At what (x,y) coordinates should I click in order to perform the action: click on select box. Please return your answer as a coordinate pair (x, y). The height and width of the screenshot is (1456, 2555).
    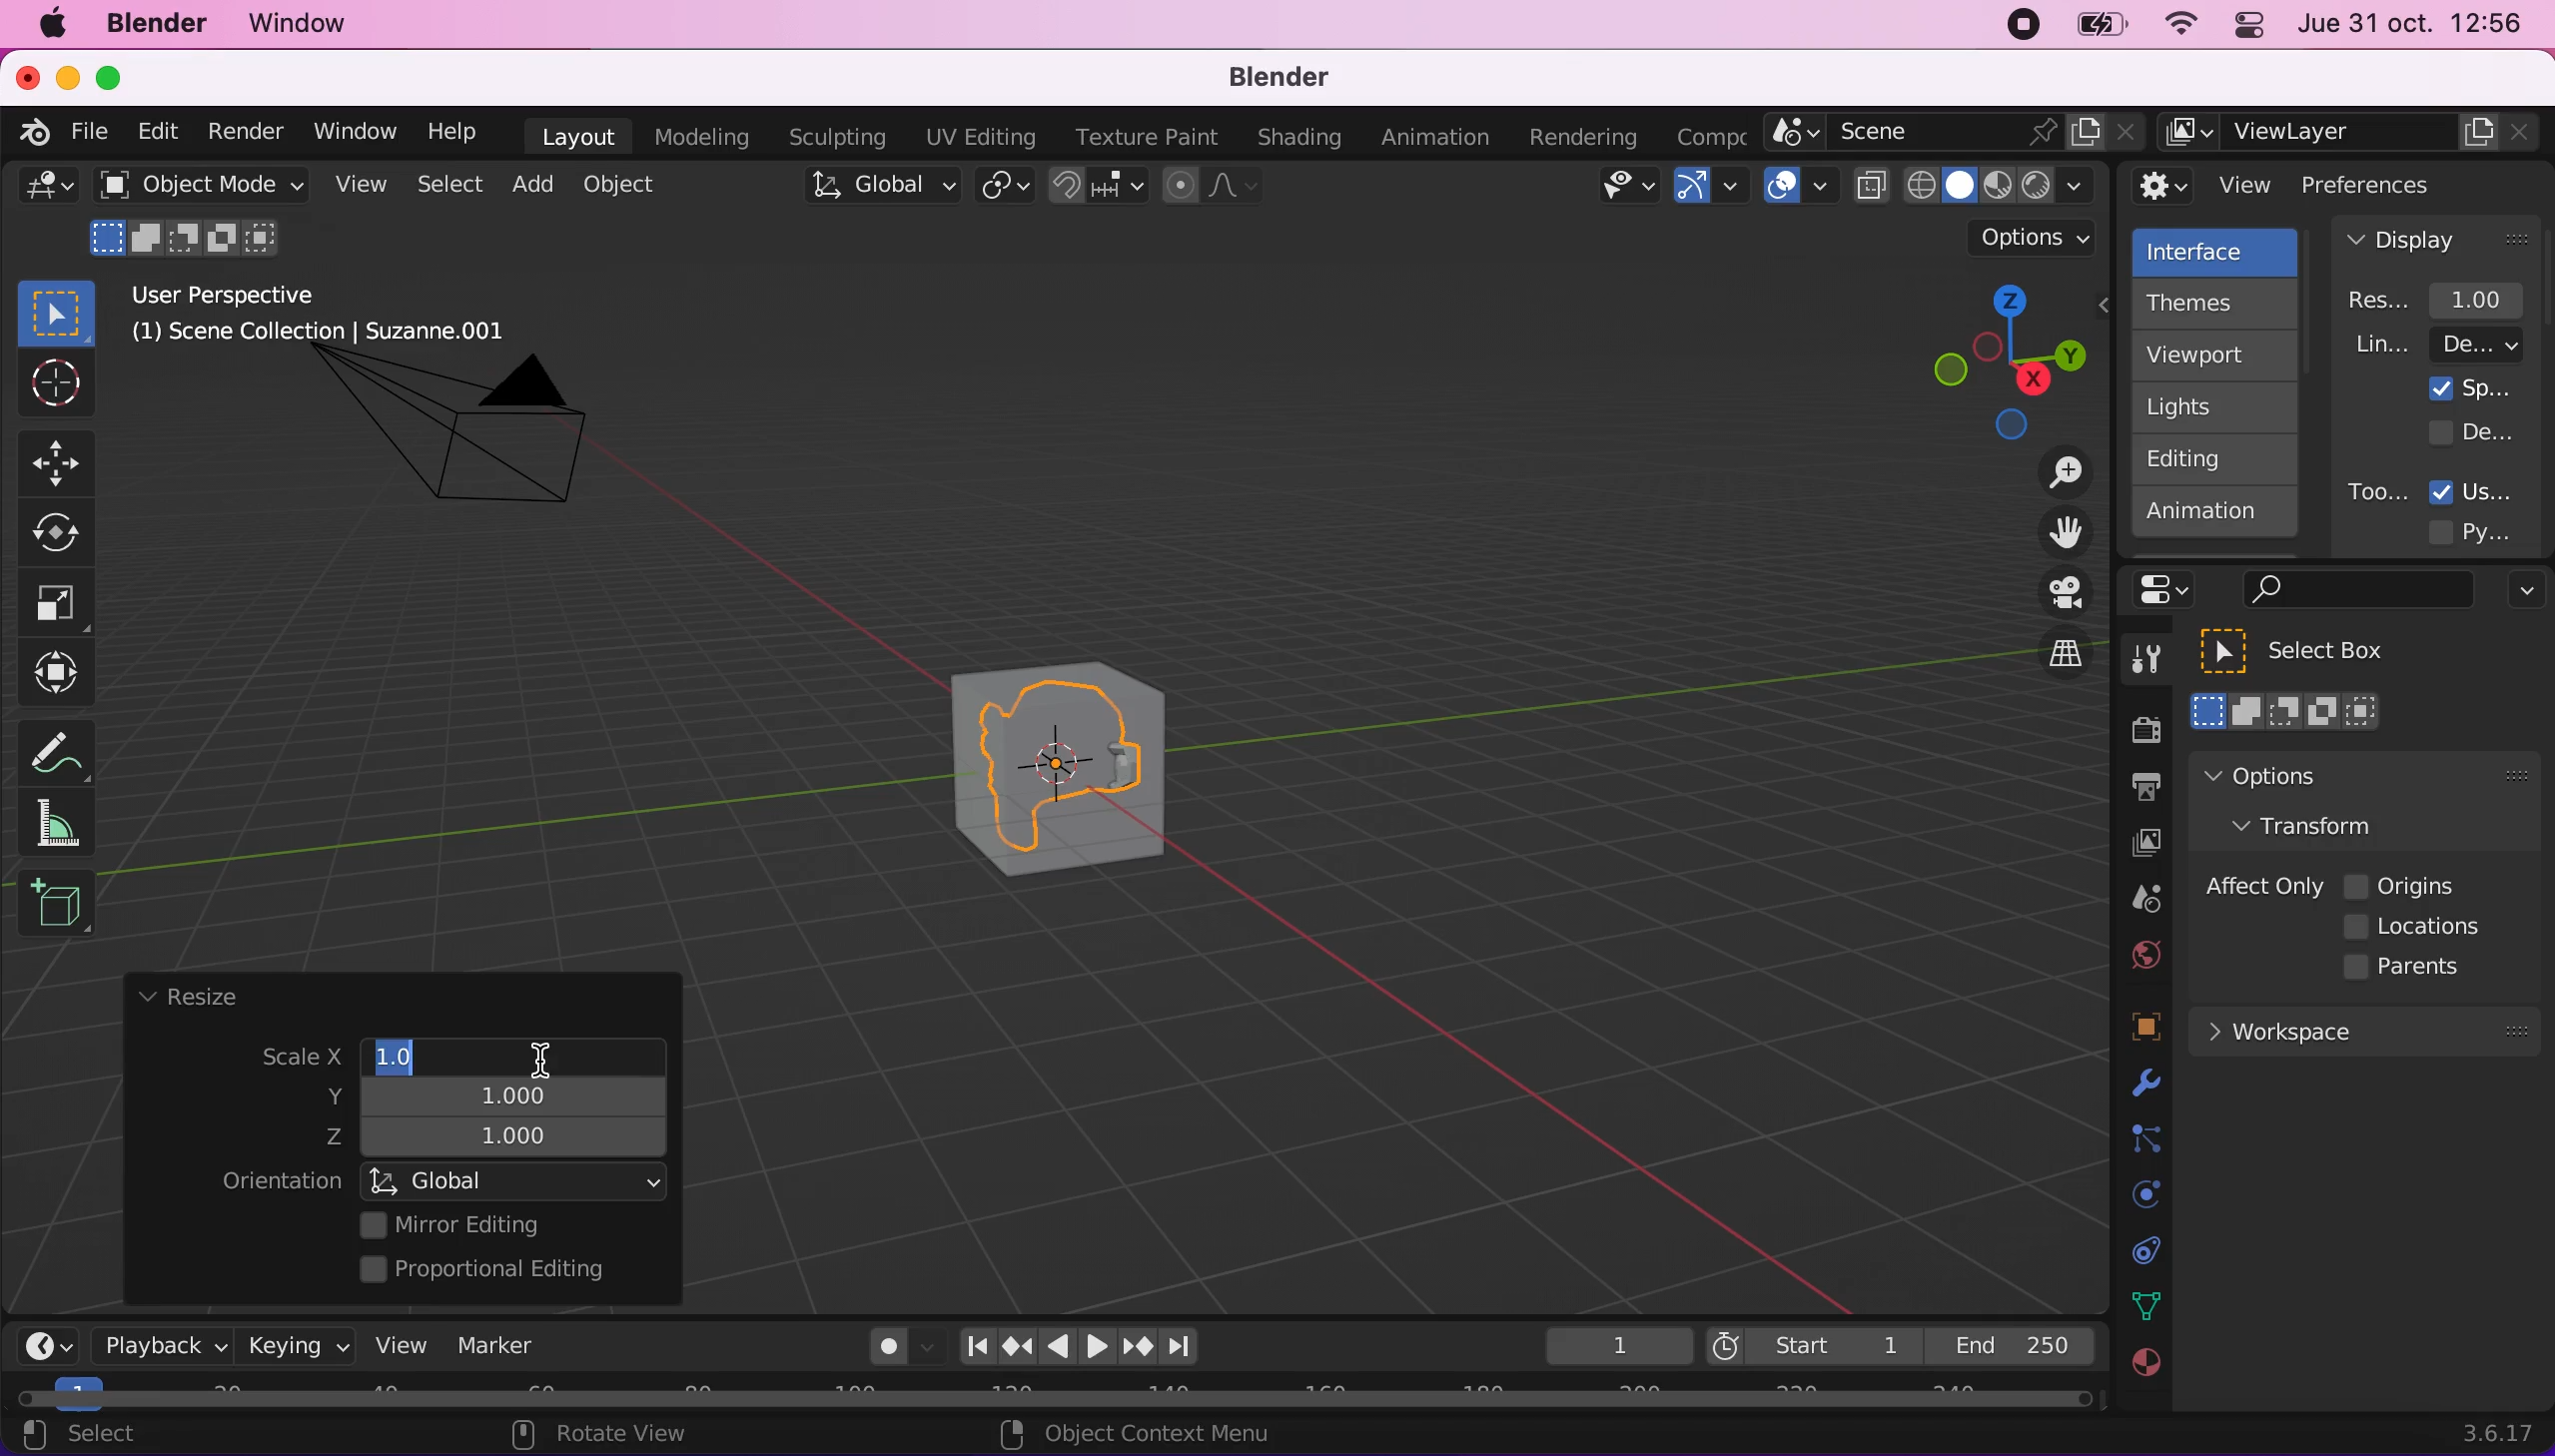
    Looking at the image, I should click on (56, 312).